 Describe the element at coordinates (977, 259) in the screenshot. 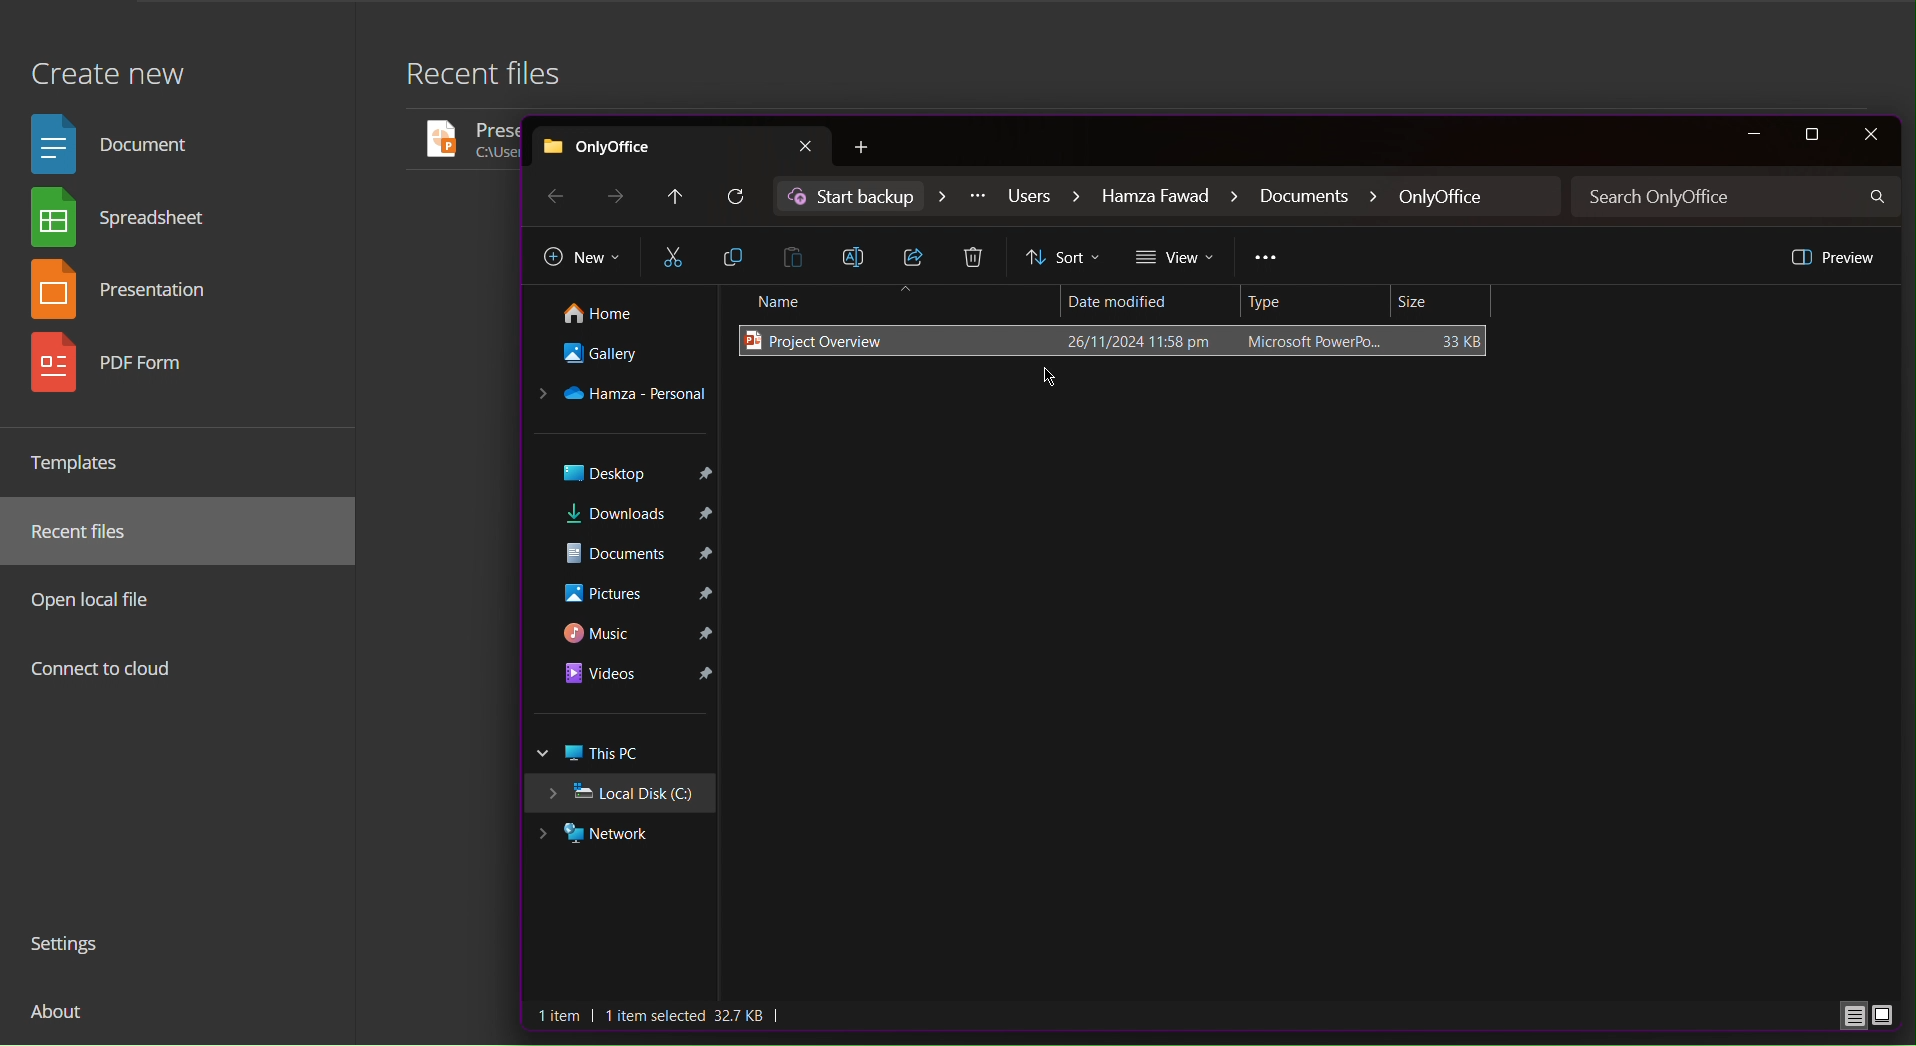

I see `Delete` at that location.